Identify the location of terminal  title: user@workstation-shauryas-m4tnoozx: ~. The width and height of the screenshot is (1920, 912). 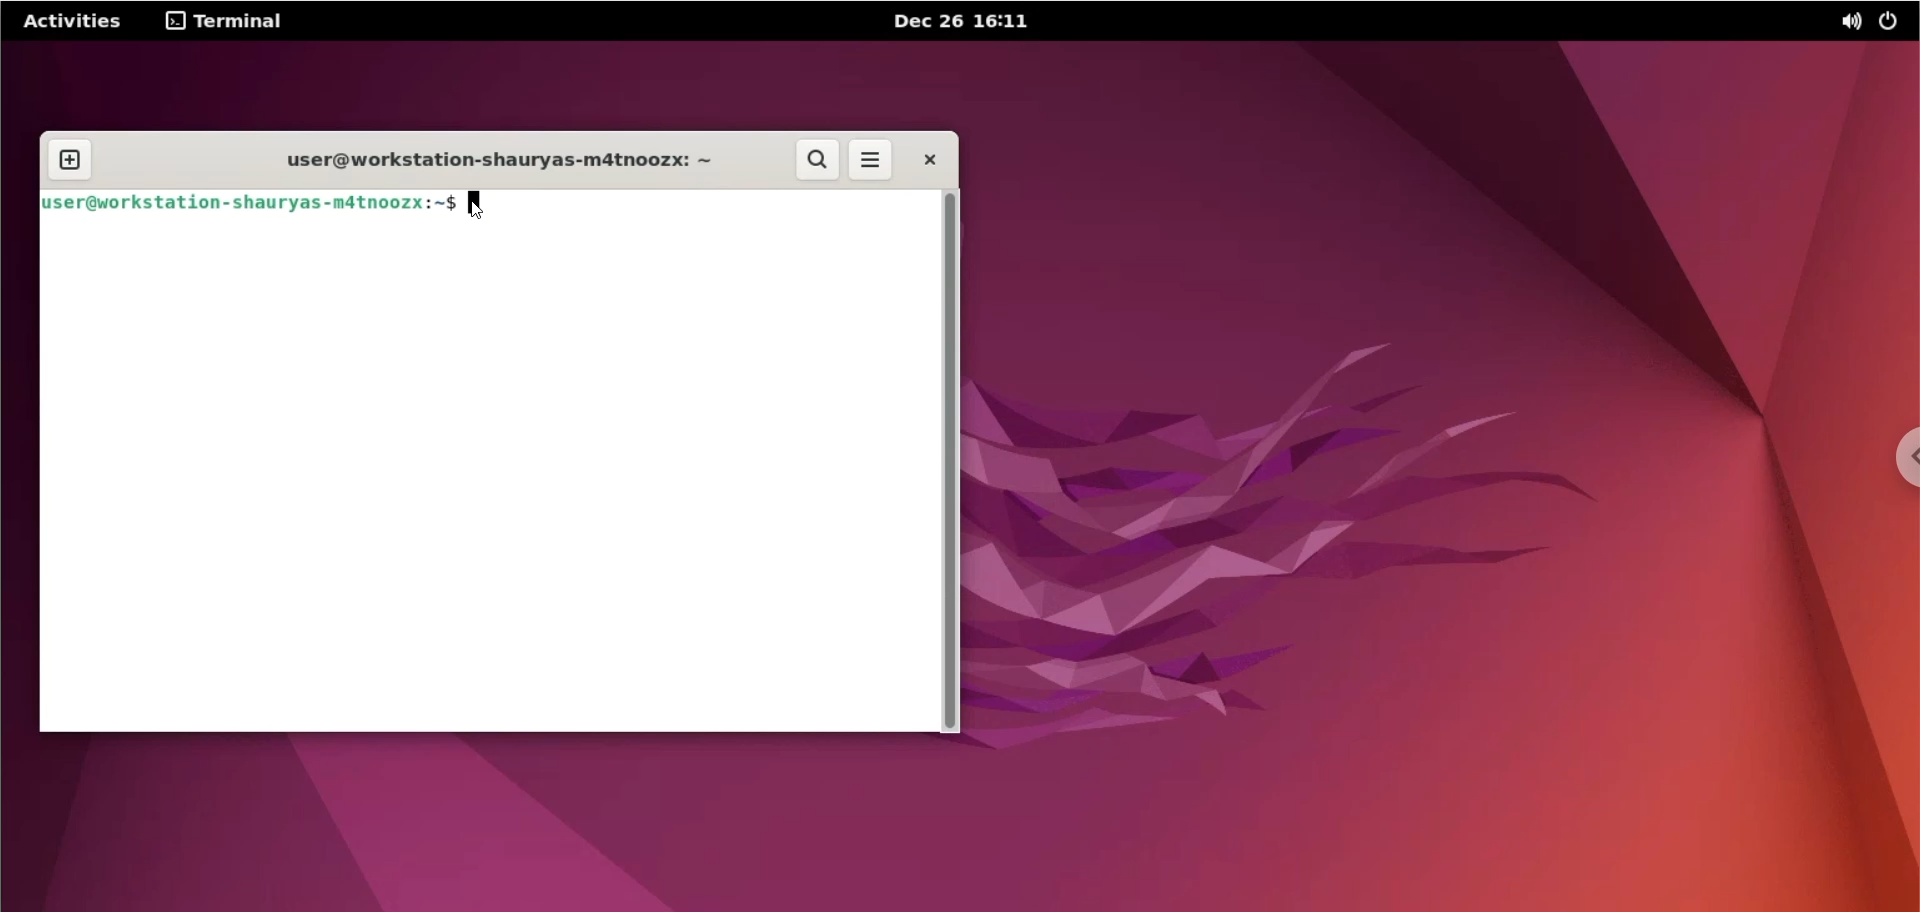
(478, 159).